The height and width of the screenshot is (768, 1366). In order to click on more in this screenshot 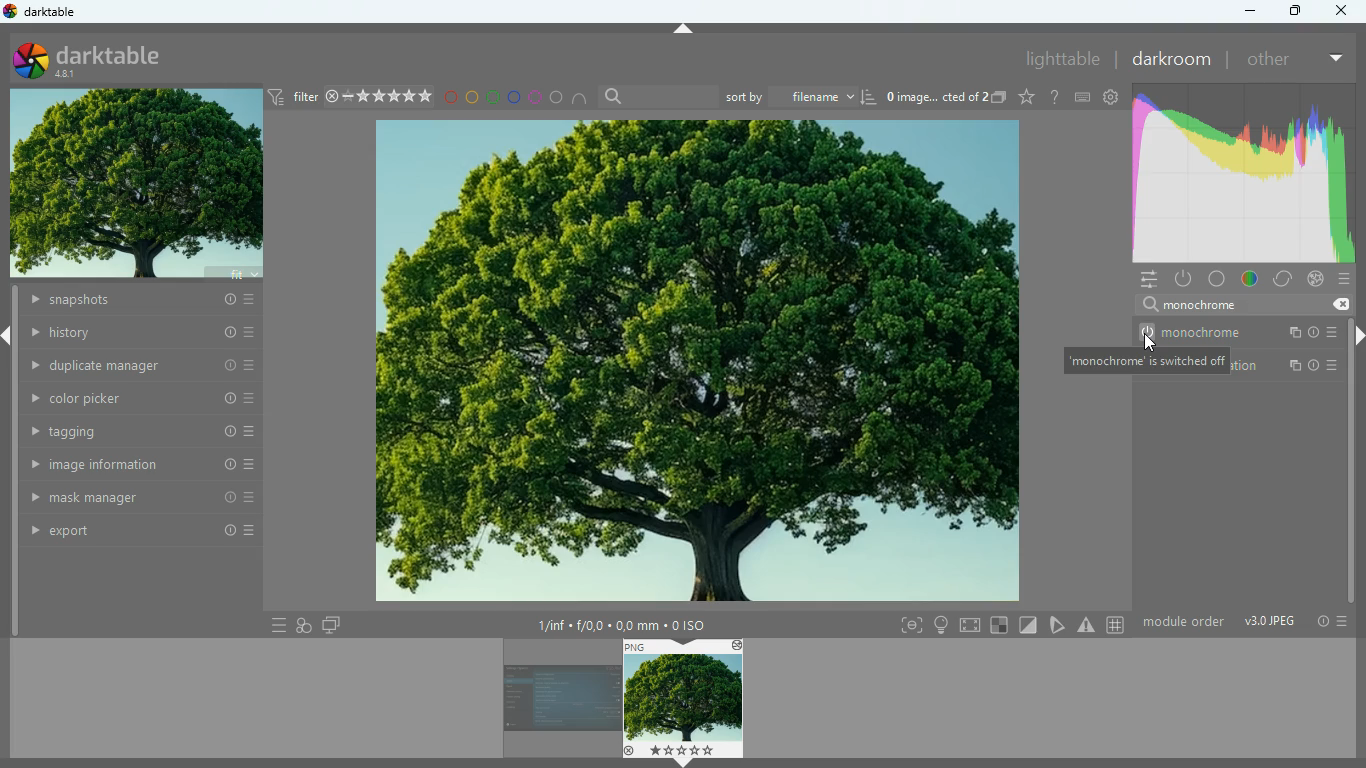, I will do `click(1337, 59)`.